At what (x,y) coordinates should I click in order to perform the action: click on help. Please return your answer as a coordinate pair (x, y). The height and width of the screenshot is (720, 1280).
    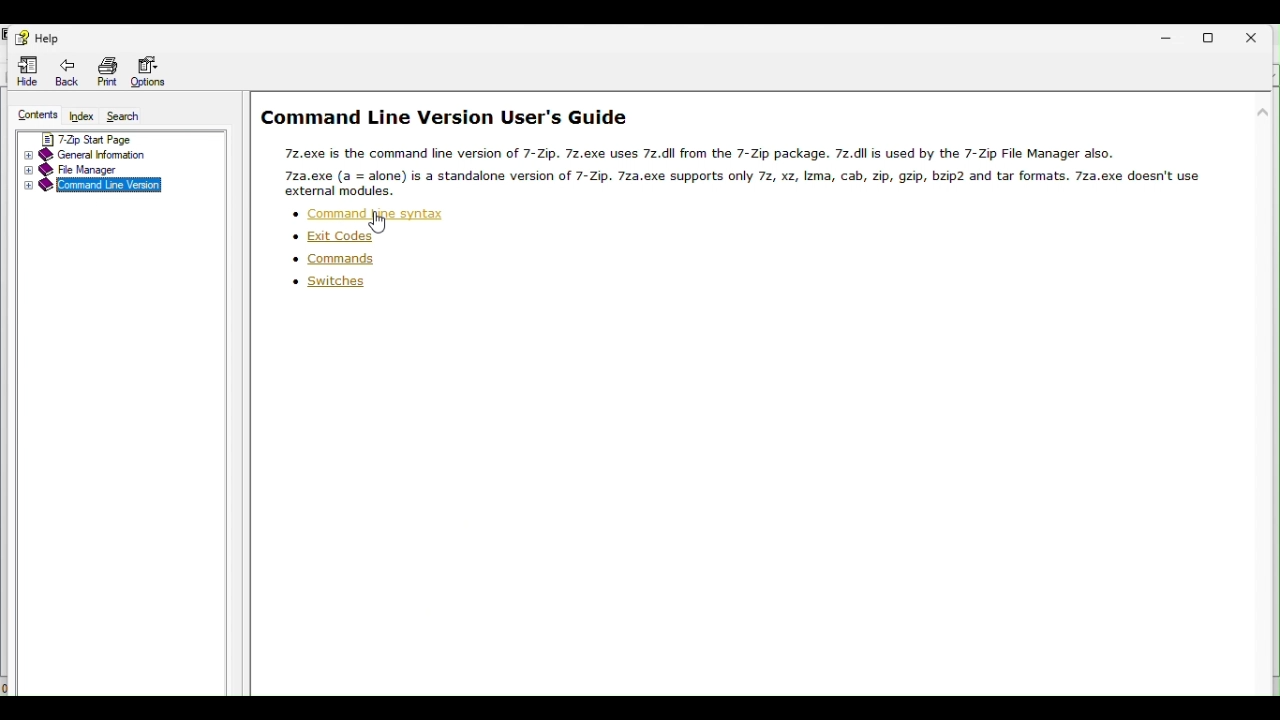
    Looking at the image, I should click on (38, 38).